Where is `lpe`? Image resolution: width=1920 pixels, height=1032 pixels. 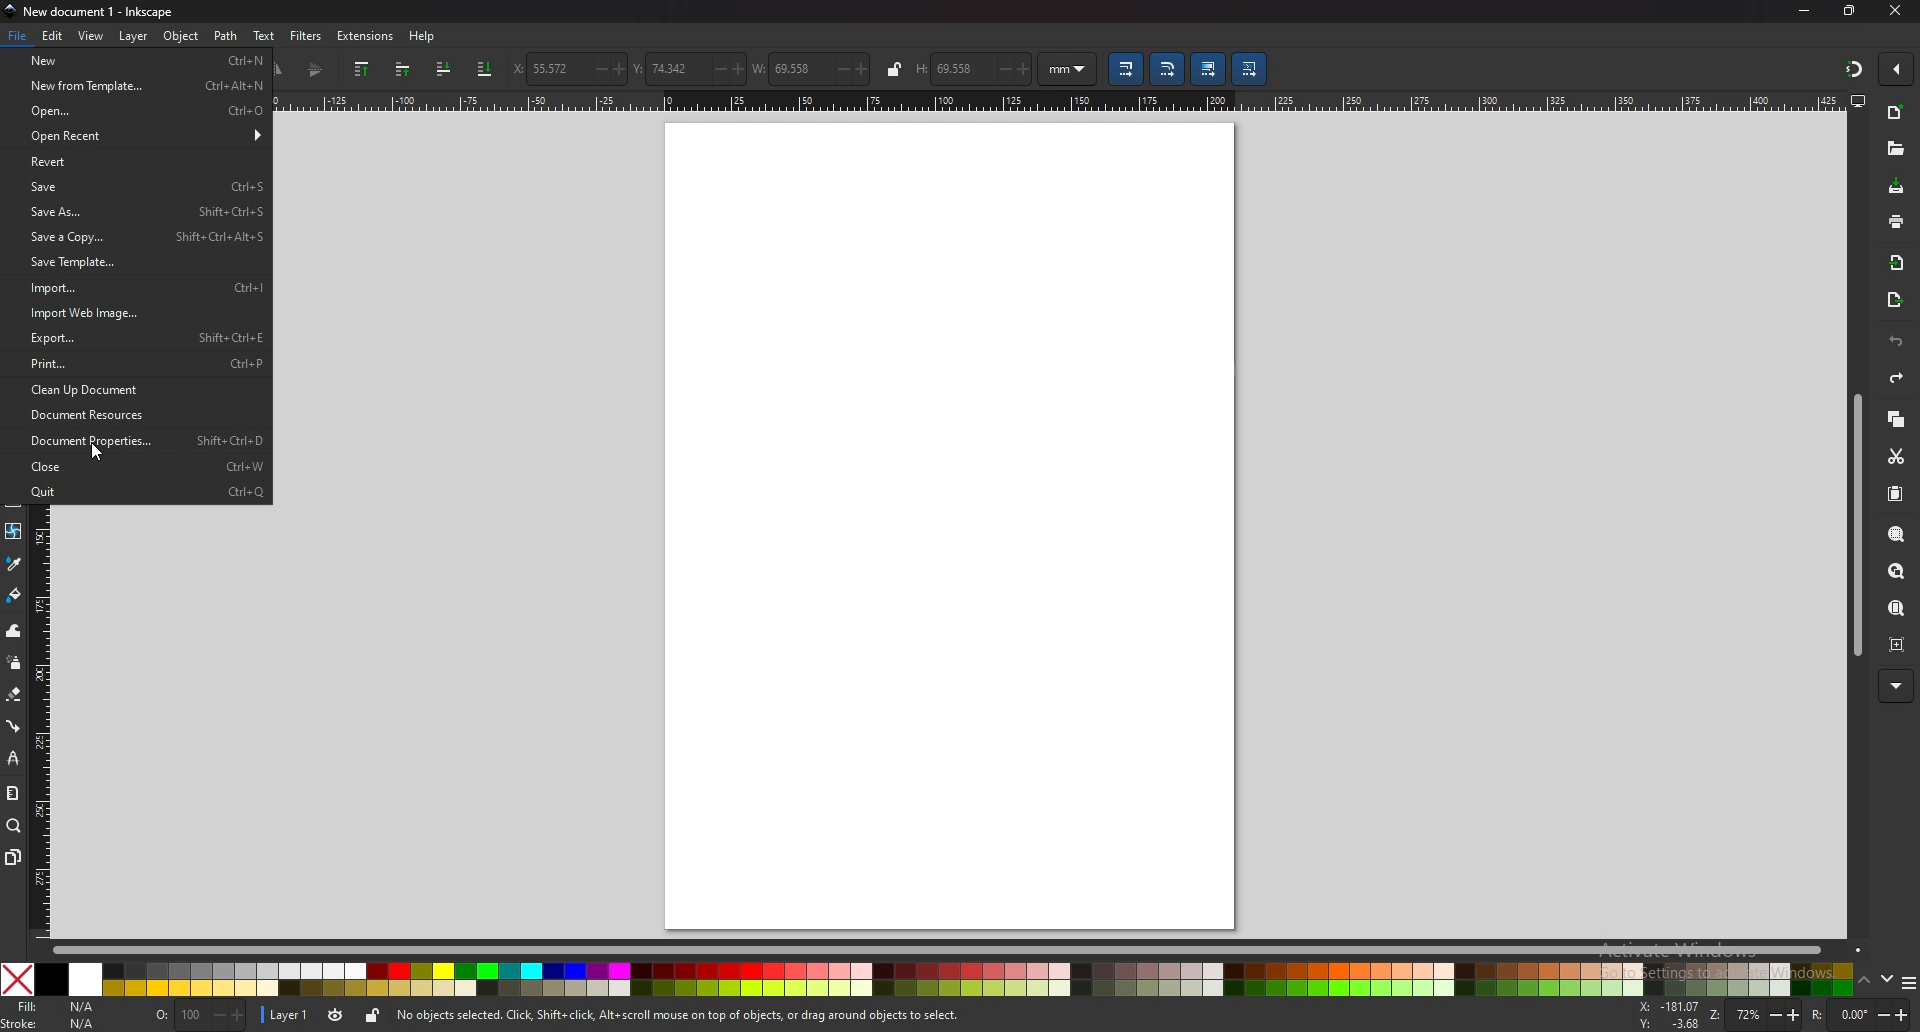
lpe is located at coordinates (12, 759).